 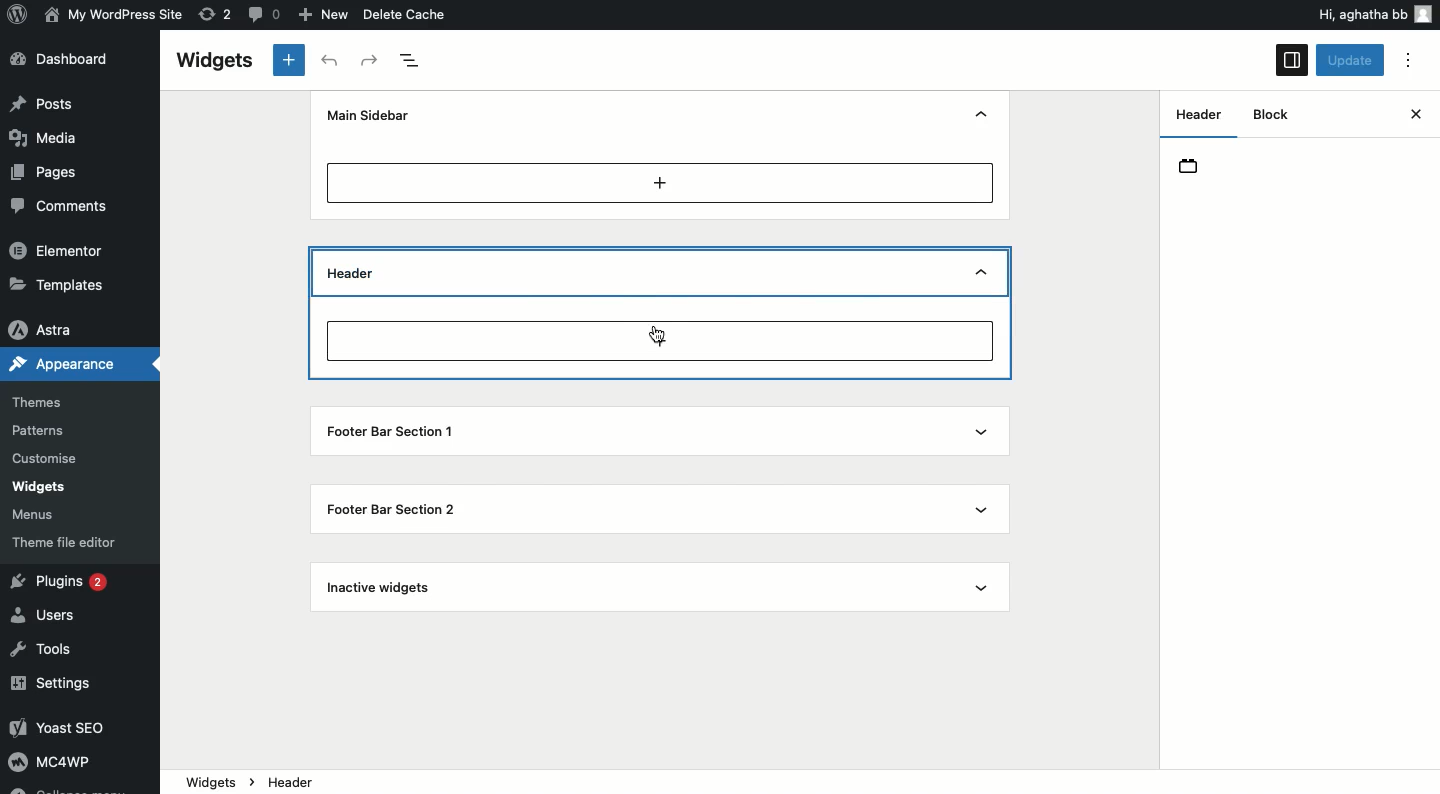 I want to click on New, so click(x=326, y=15).